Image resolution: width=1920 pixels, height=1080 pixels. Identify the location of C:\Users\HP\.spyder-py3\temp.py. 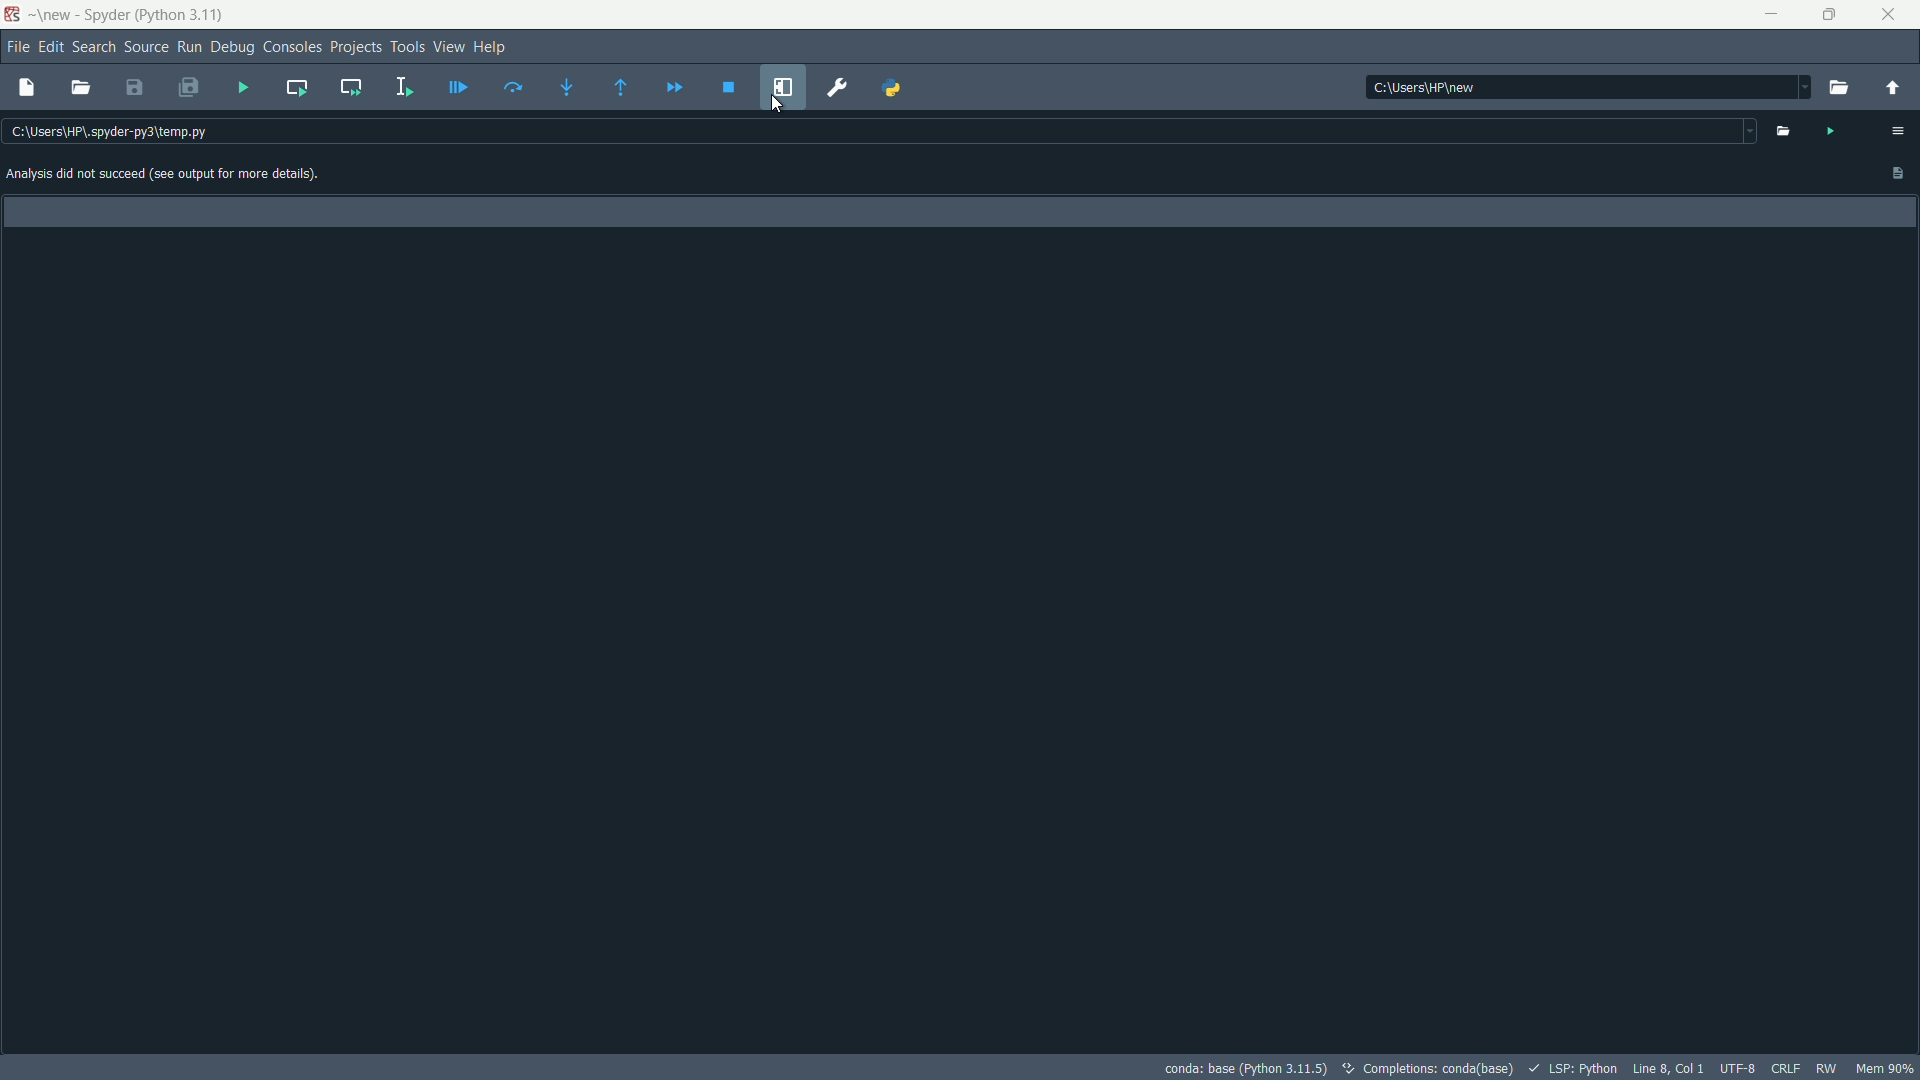
(138, 133).